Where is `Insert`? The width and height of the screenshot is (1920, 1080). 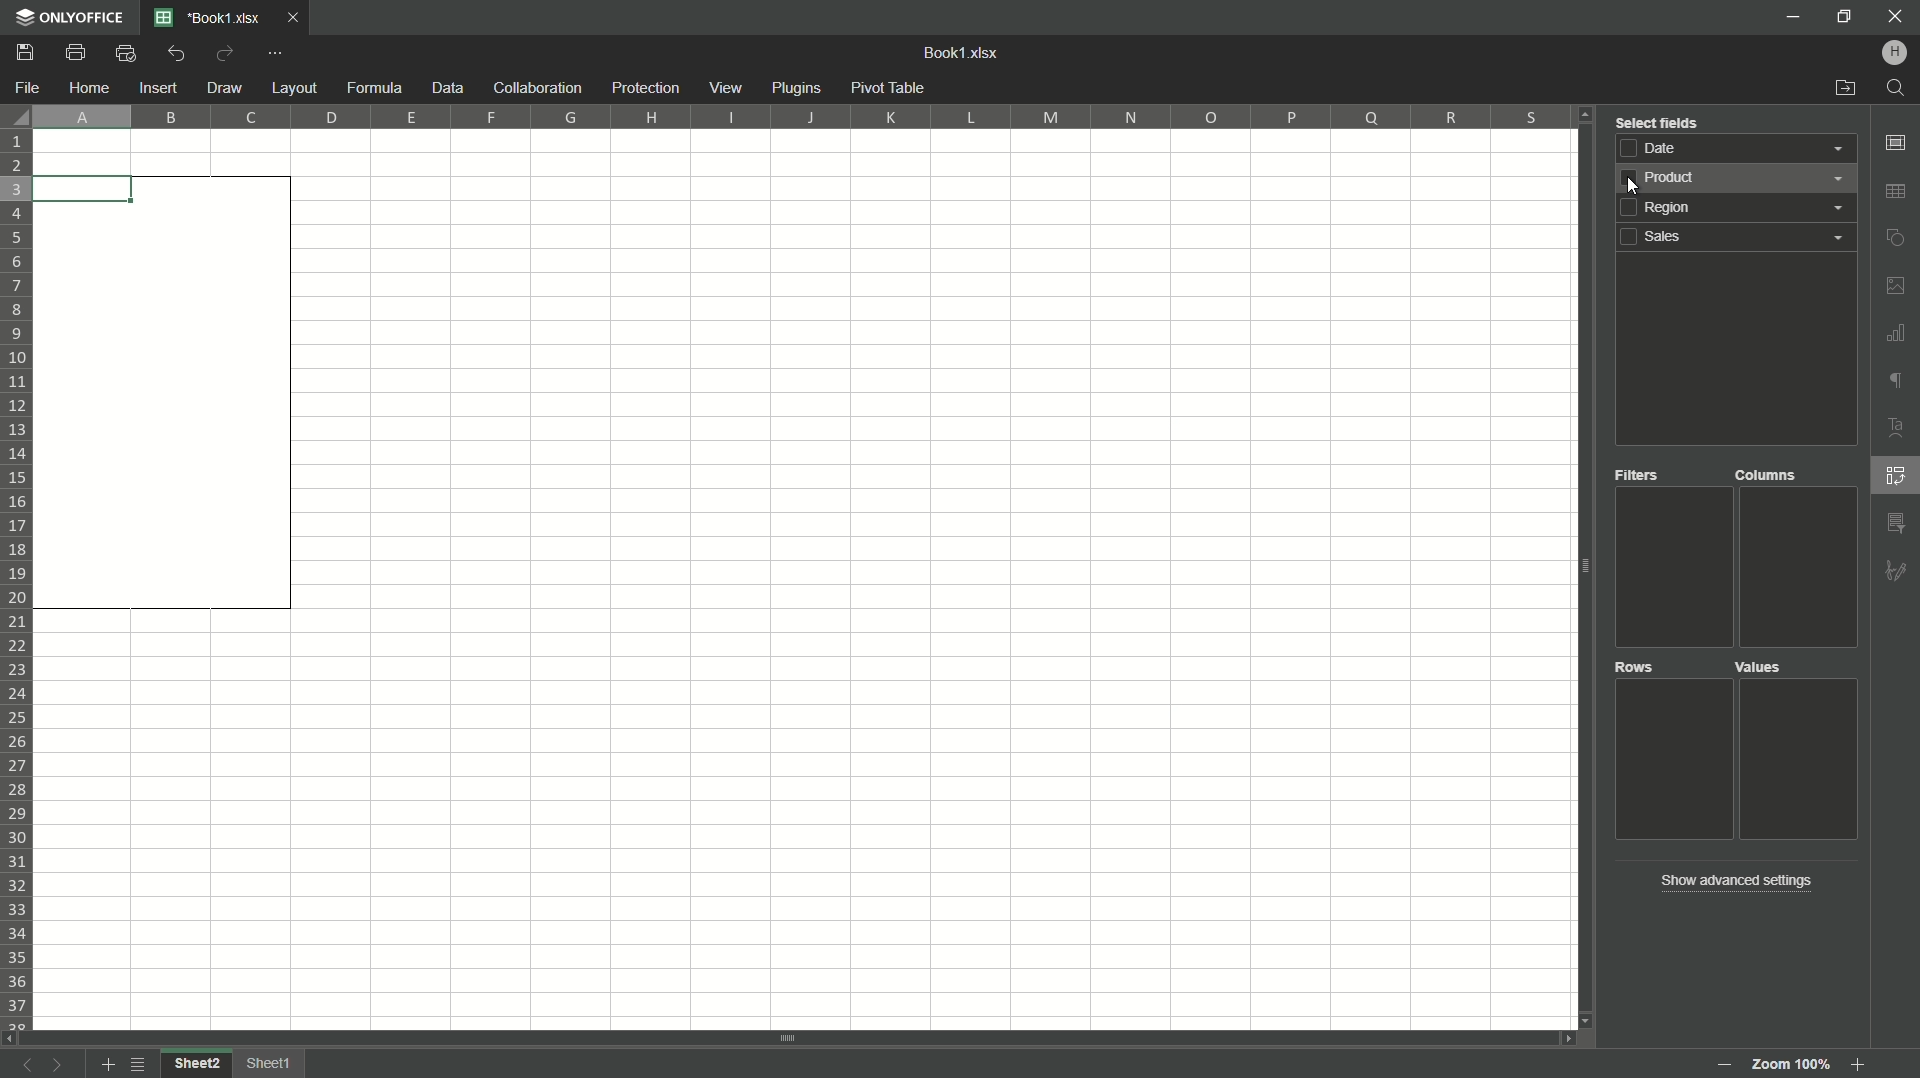
Insert is located at coordinates (158, 88).